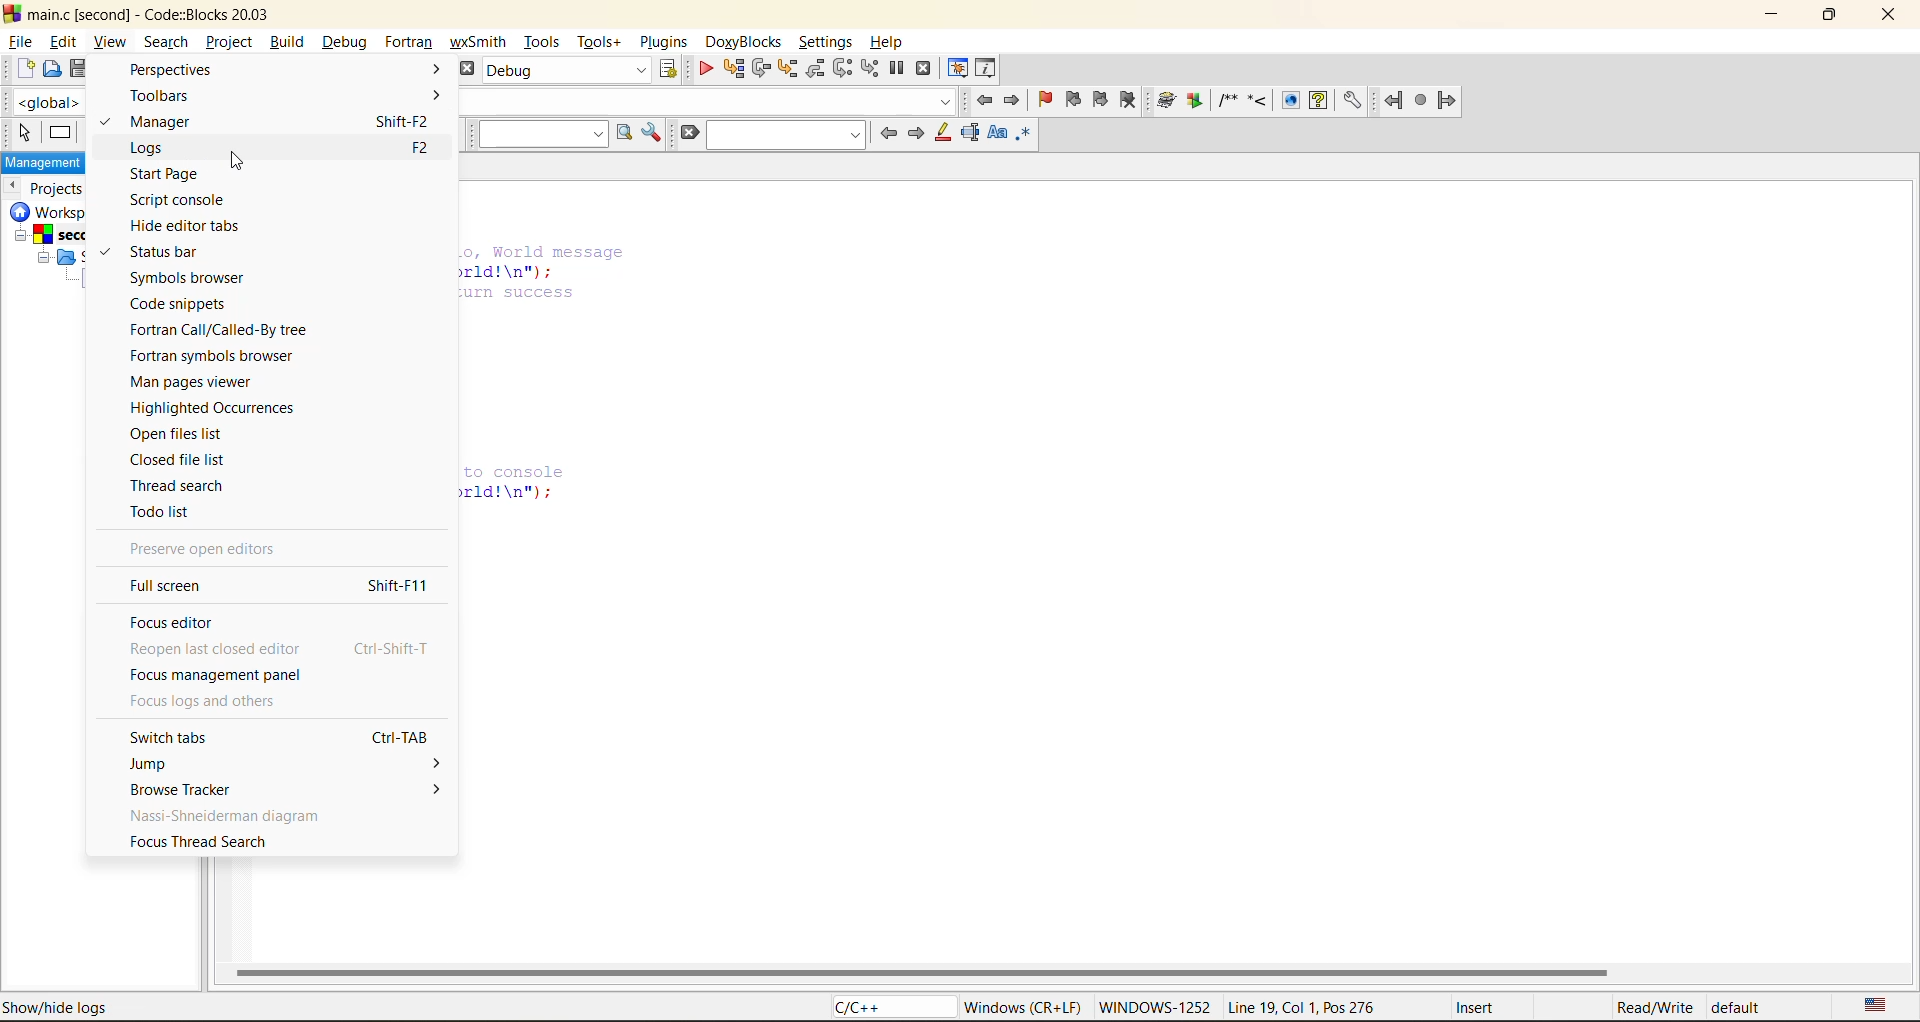 The image size is (1920, 1022). What do you see at coordinates (886, 133) in the screenshot?
I see `previous` at bounding box center [886, 133].